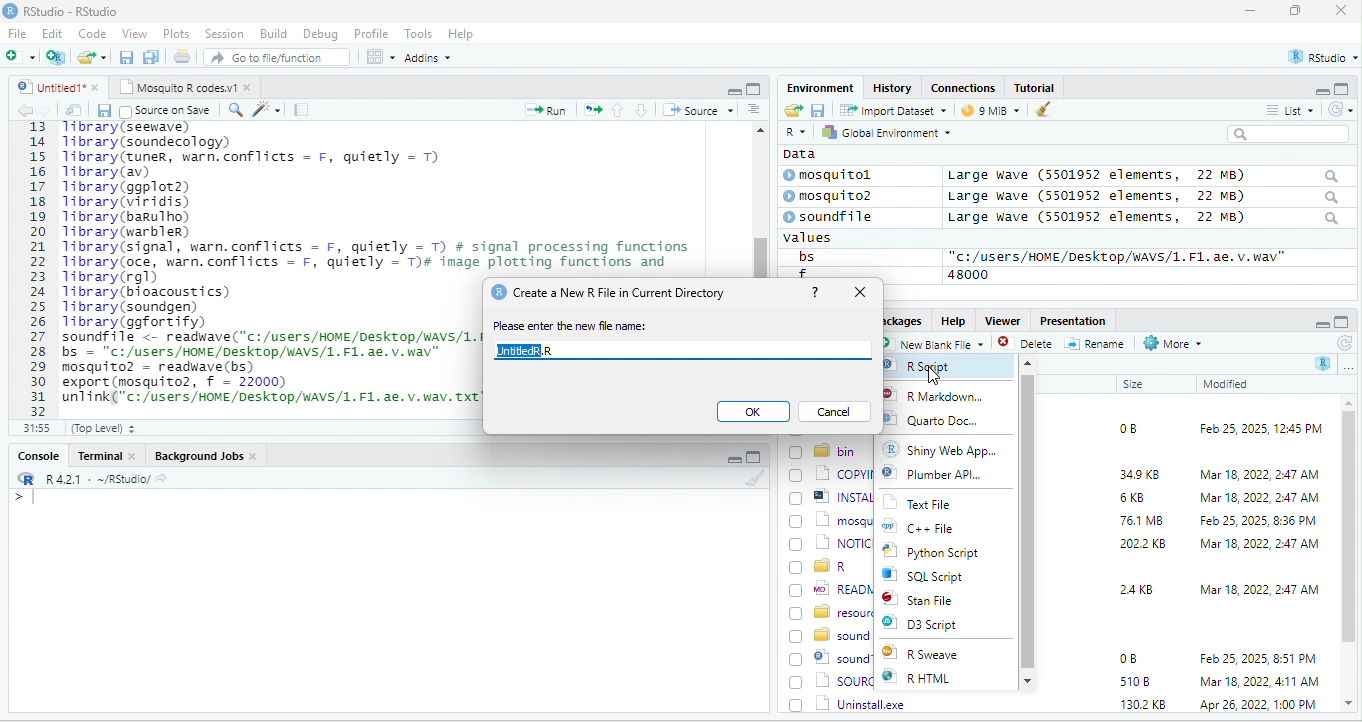 The height and width of the screenshot is (722, 1362). I want to click on Ld bin, so click(825, 450).